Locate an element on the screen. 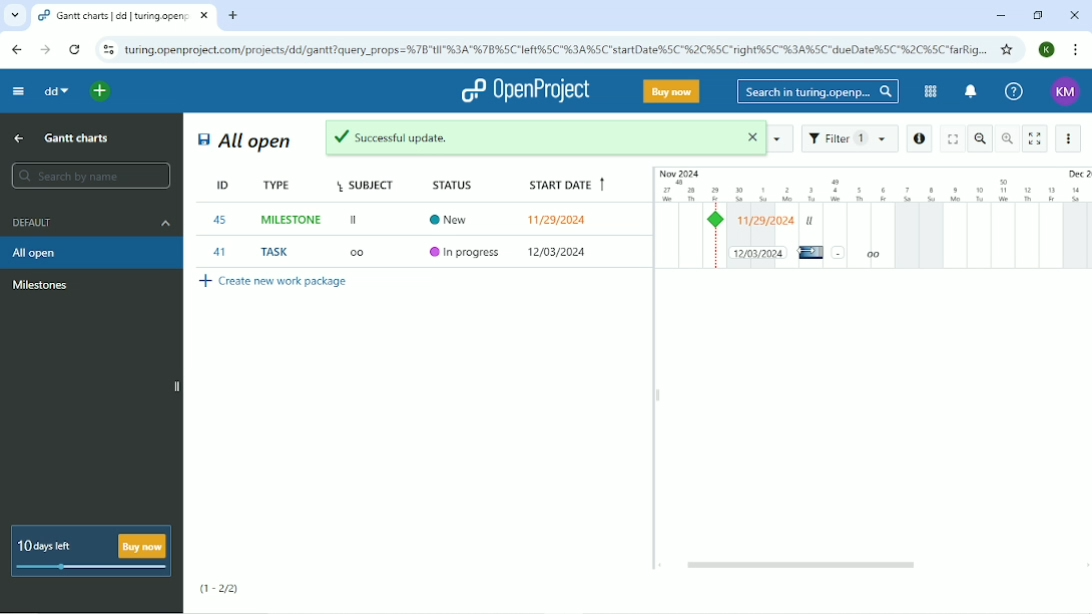  Reload this page is located at coordinates (75, 49).